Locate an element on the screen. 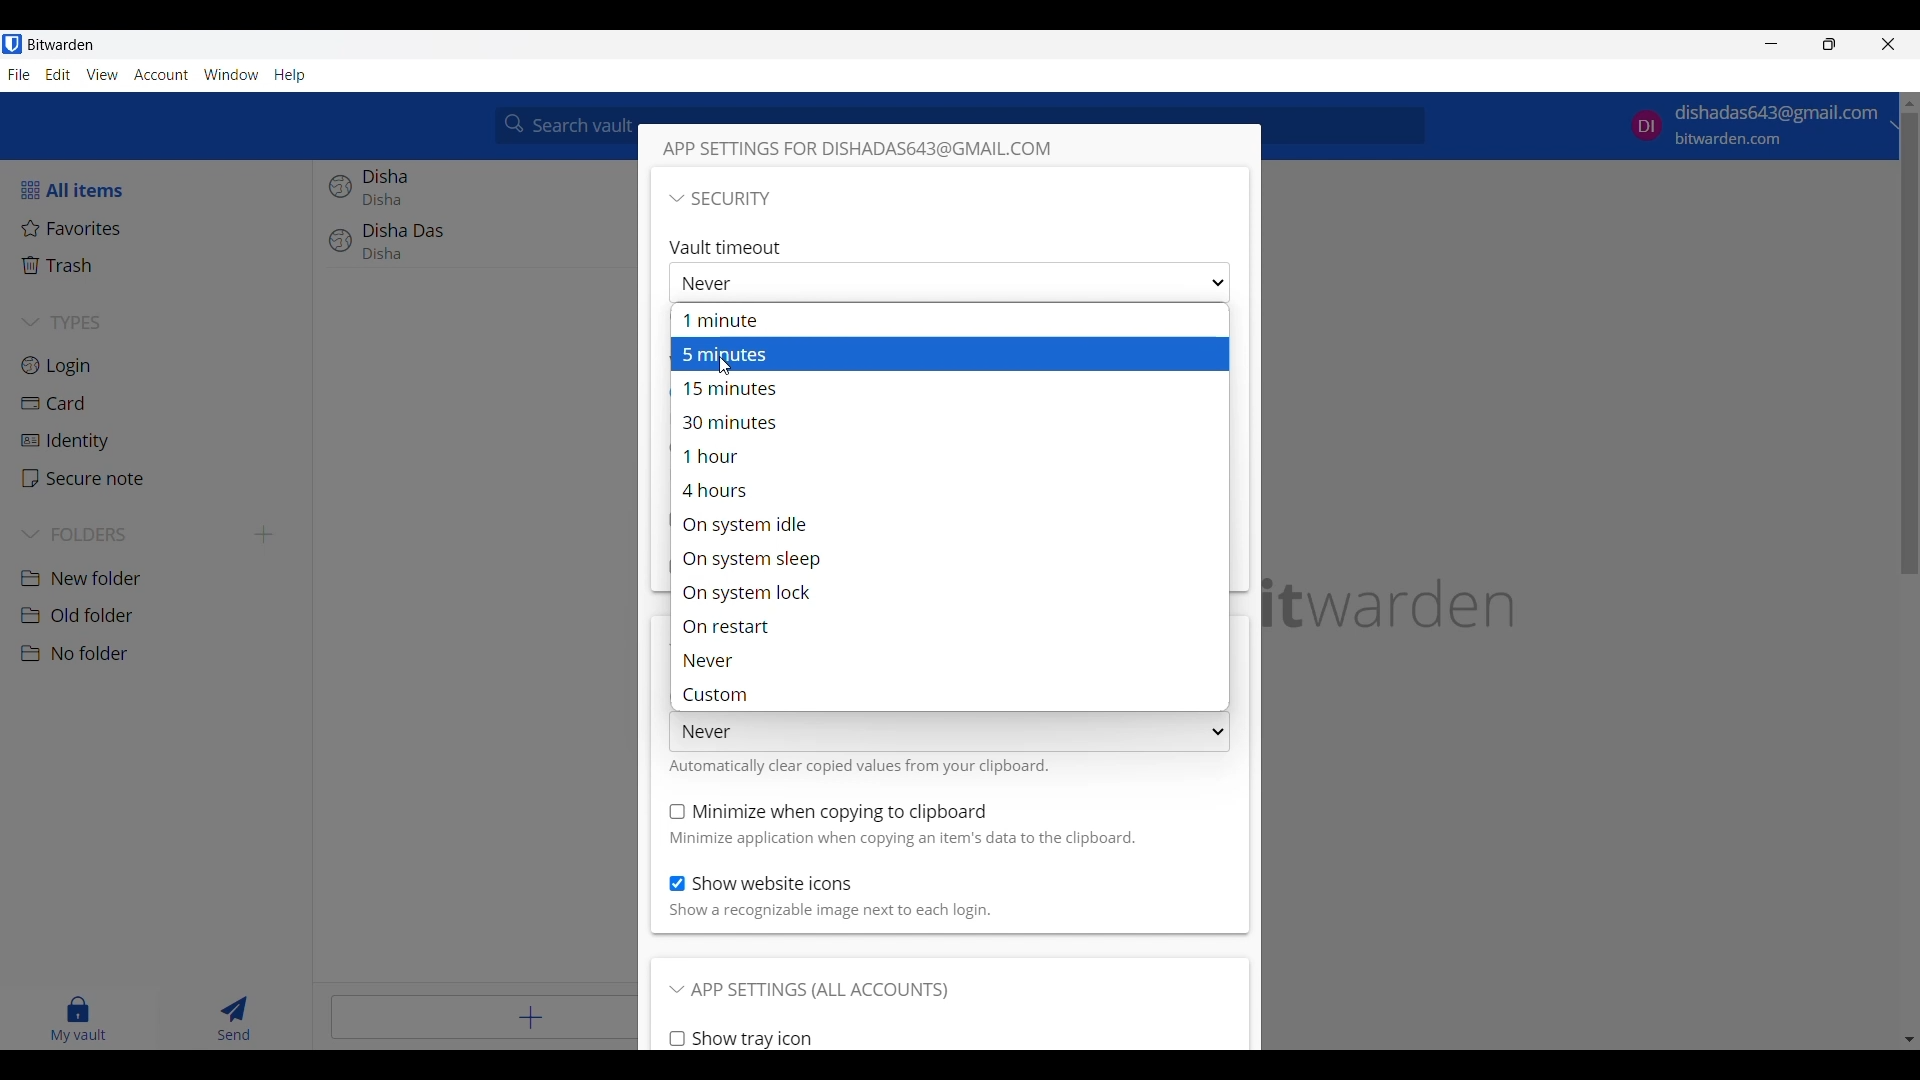 The height and width of the screenshot is (1080, 1920). Add item is located at coordinates (484, 1017).